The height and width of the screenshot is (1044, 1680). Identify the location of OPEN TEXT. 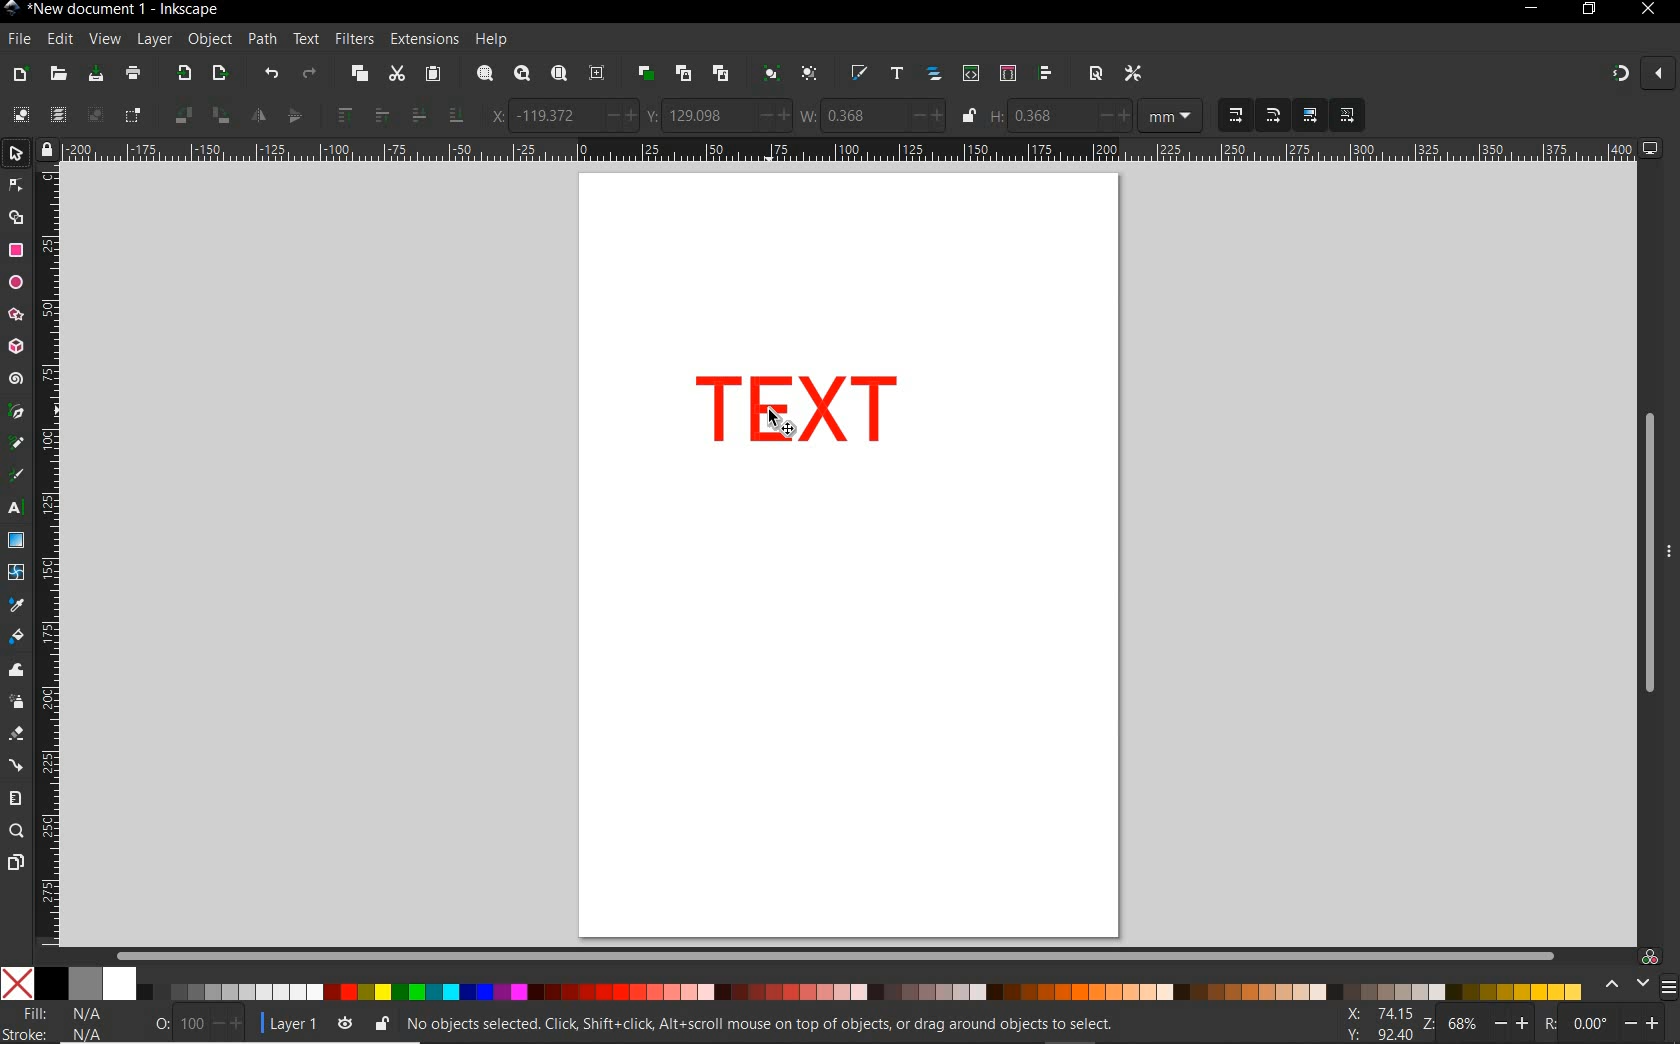
(895, 74).